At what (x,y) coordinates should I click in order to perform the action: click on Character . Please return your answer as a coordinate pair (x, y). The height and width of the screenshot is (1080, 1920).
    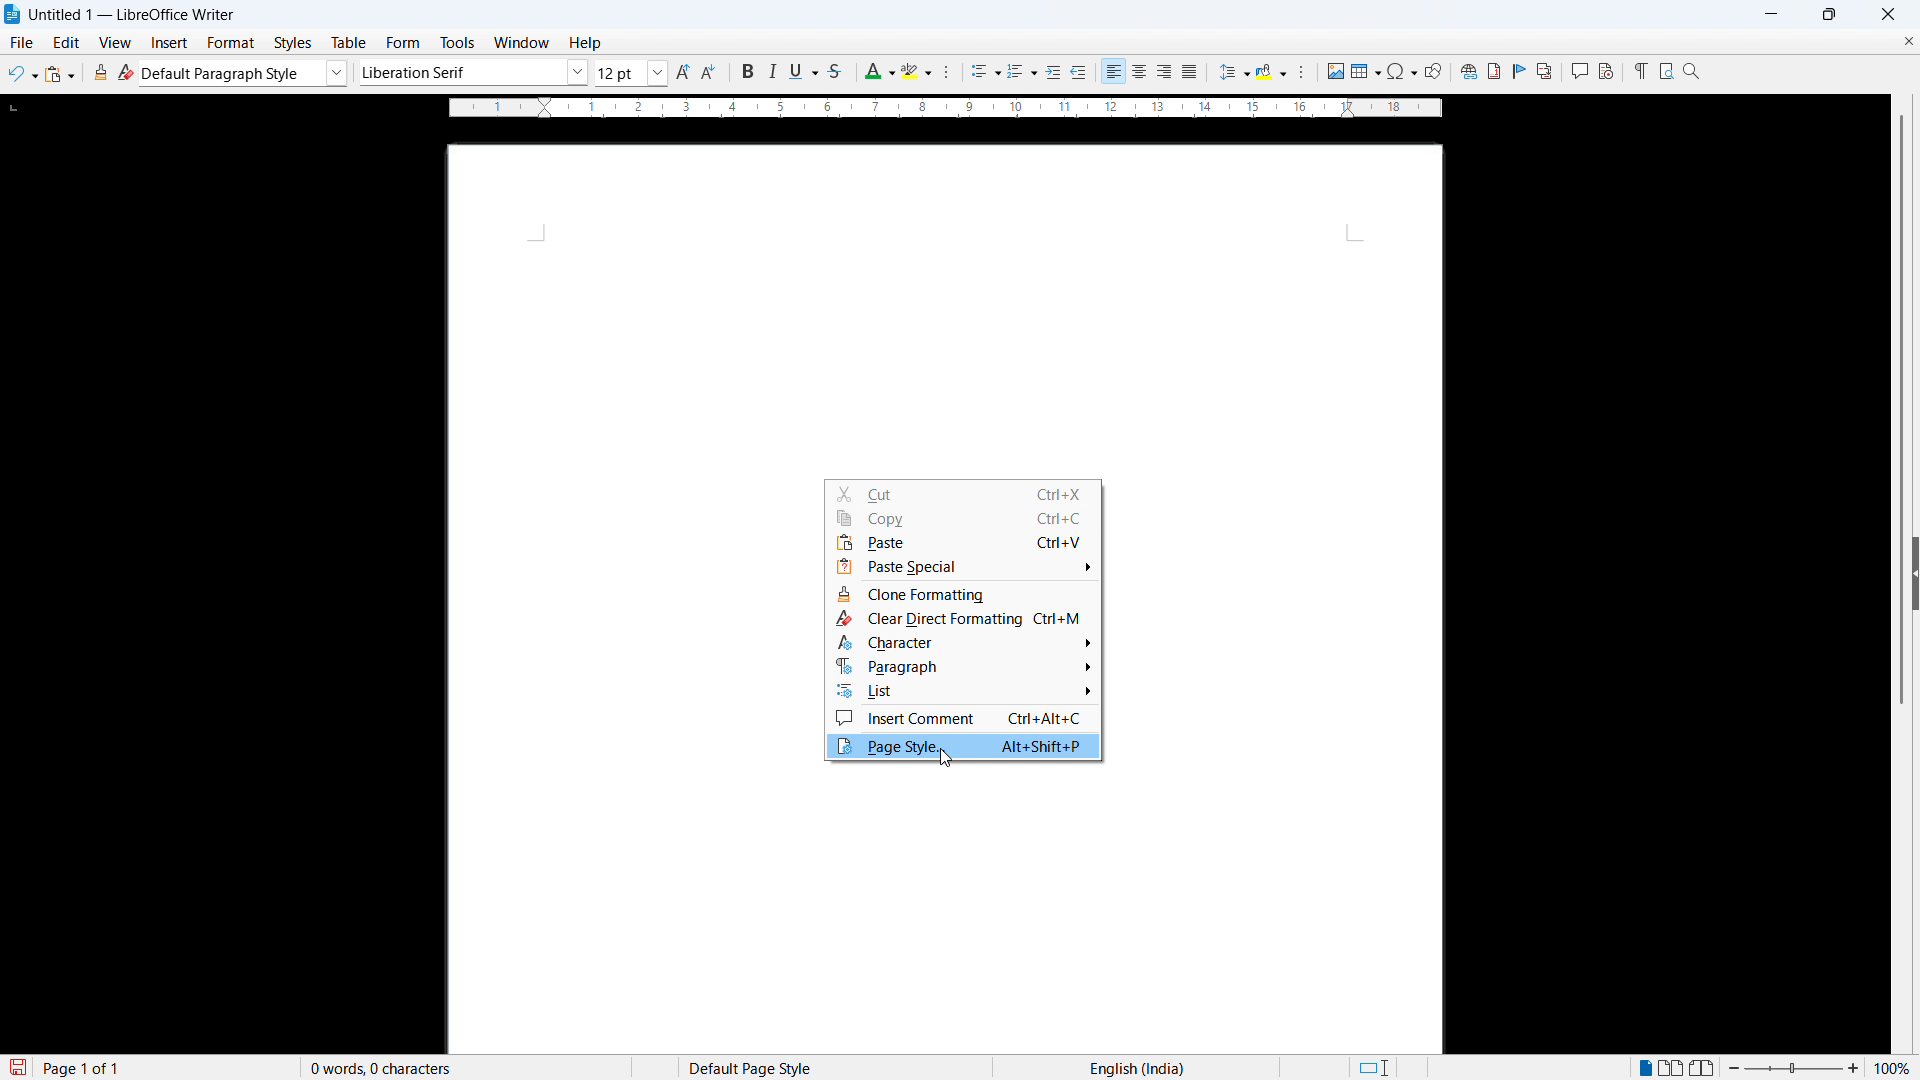
    Looking at the image, I should click on (962, 643).